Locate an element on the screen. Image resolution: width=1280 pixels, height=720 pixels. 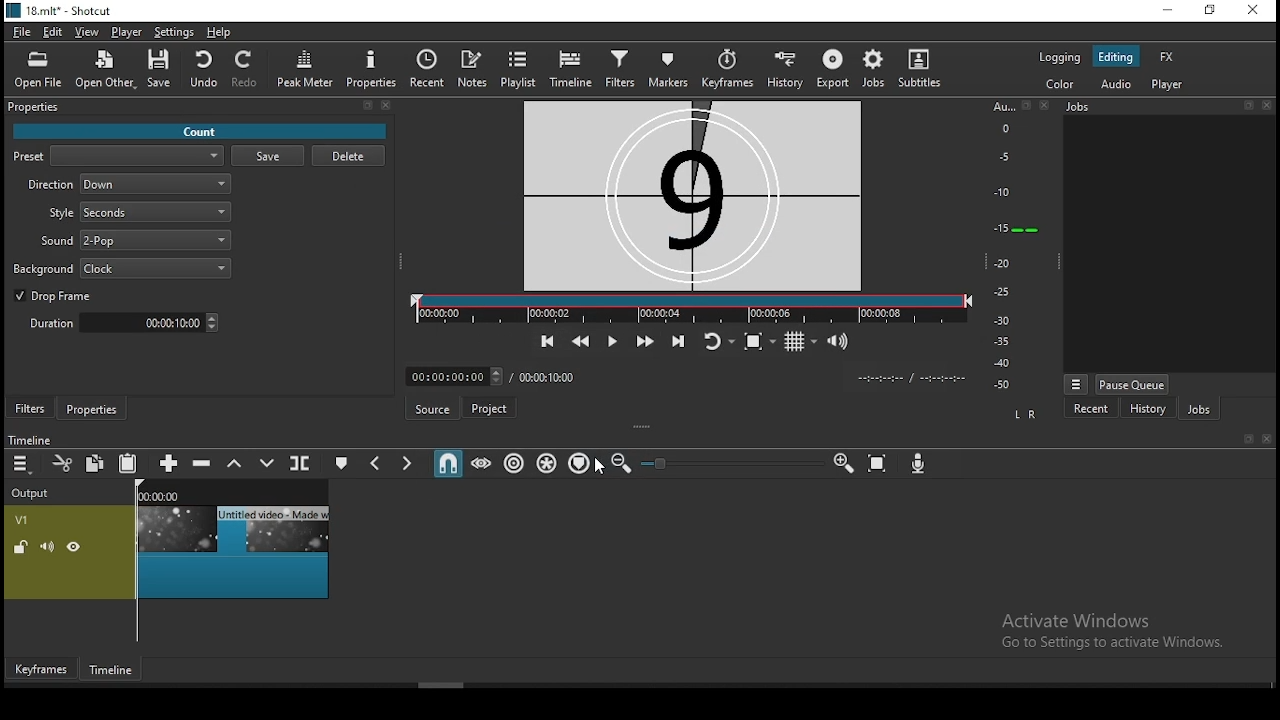
peak meter is located at coordinates (307, 70).